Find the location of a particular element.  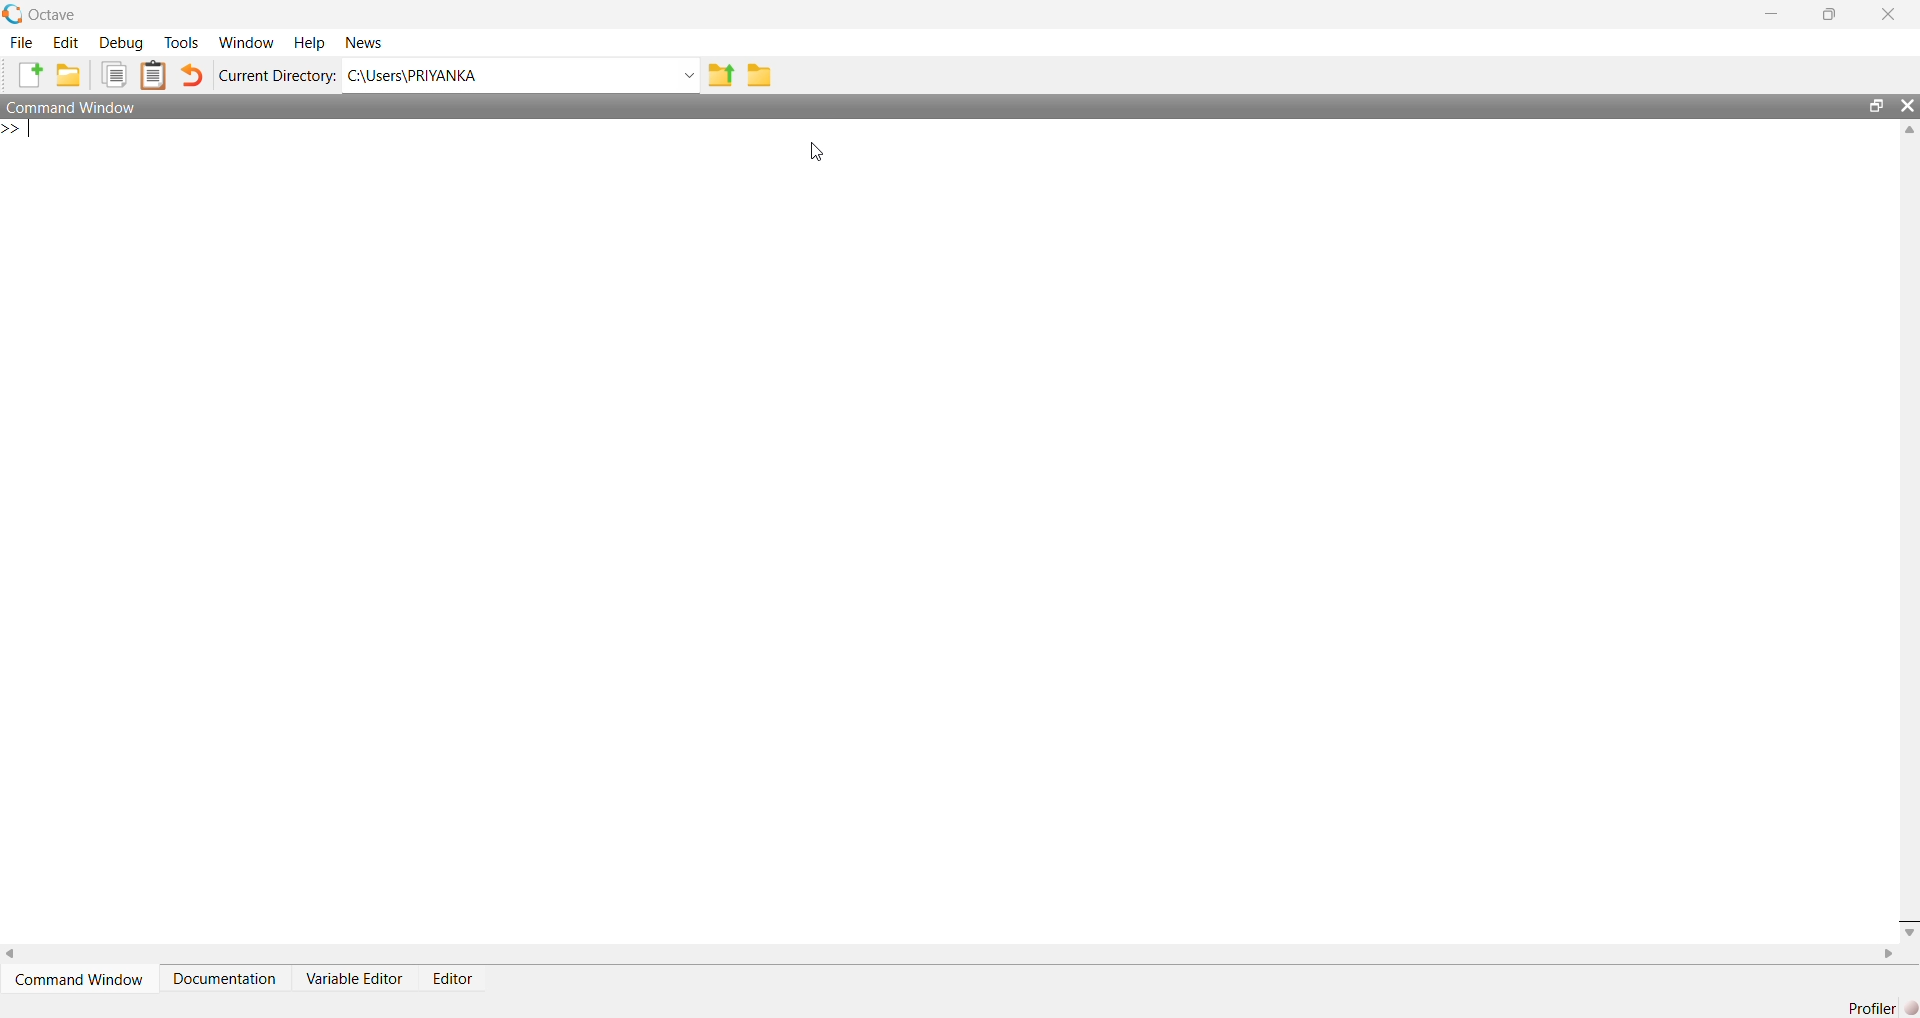

Profiler is located at coordinates (1873, 1008).